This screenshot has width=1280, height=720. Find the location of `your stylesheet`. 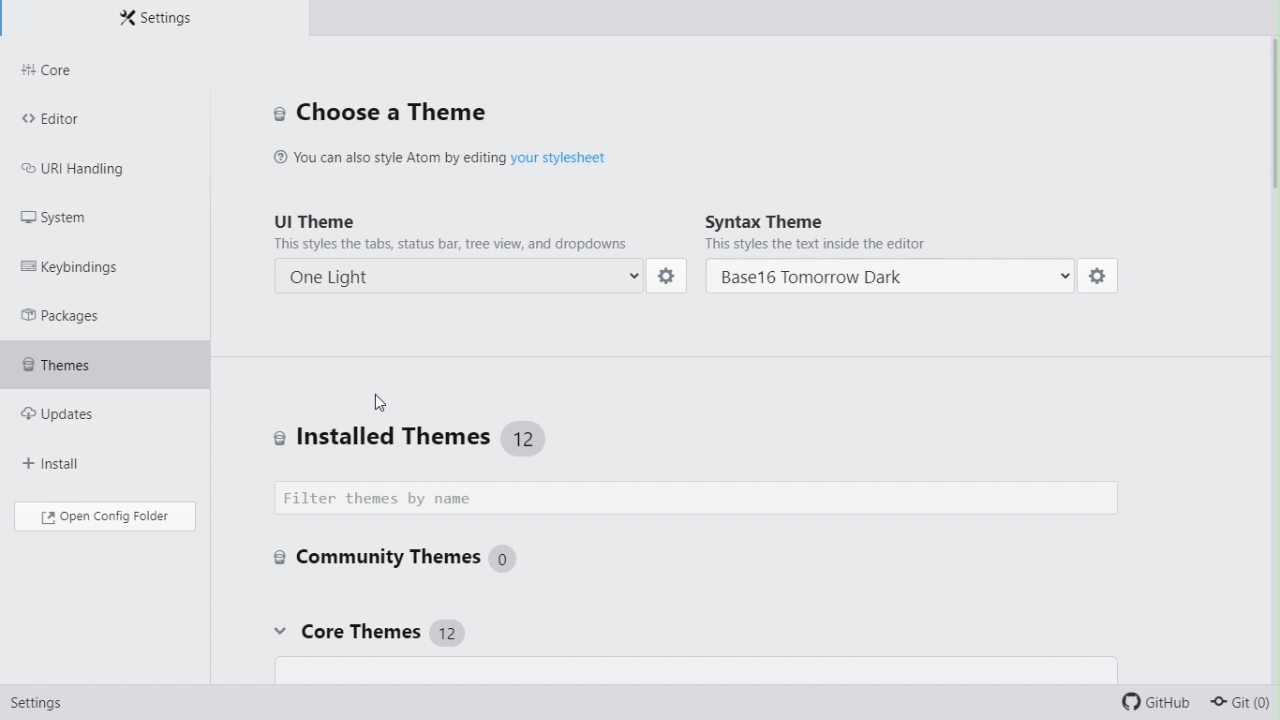

your stylesheet is located at coordinates (559, 158).